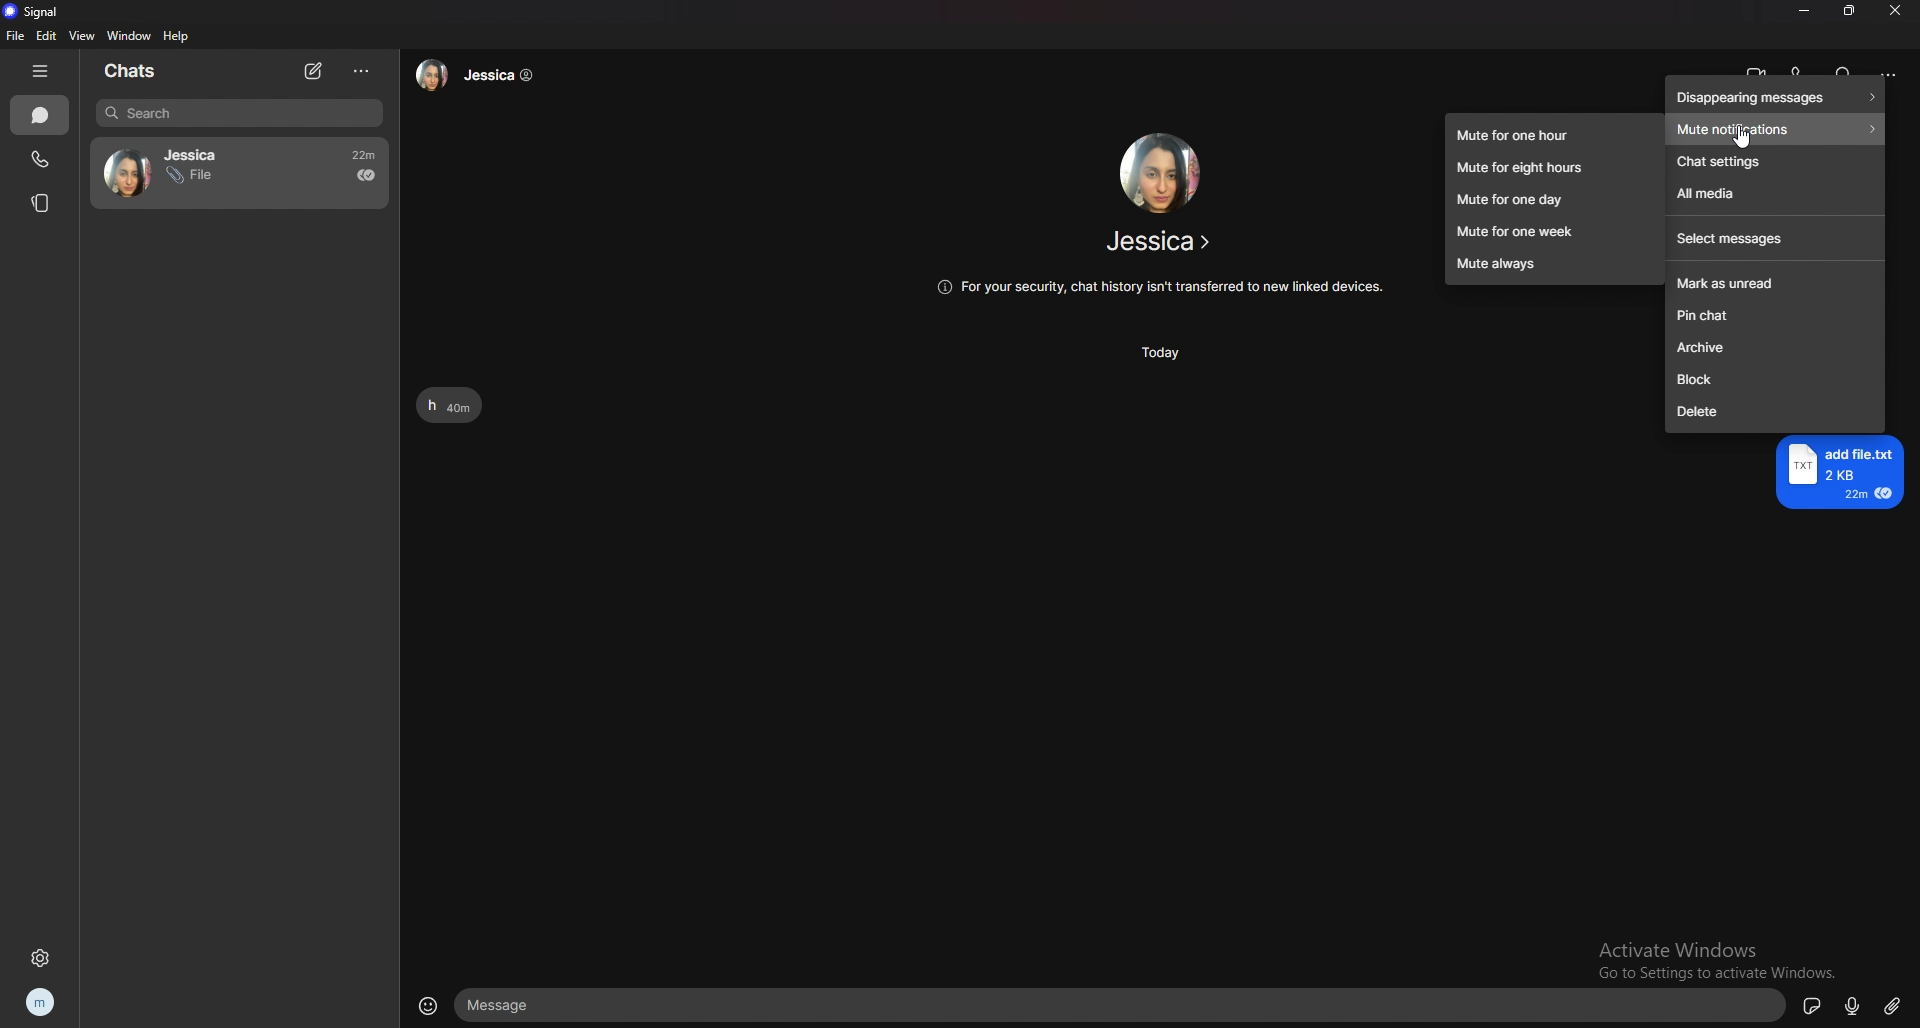  Describe the element at coordinates (1894, 12) in the screenshot. I see `close` at that location.